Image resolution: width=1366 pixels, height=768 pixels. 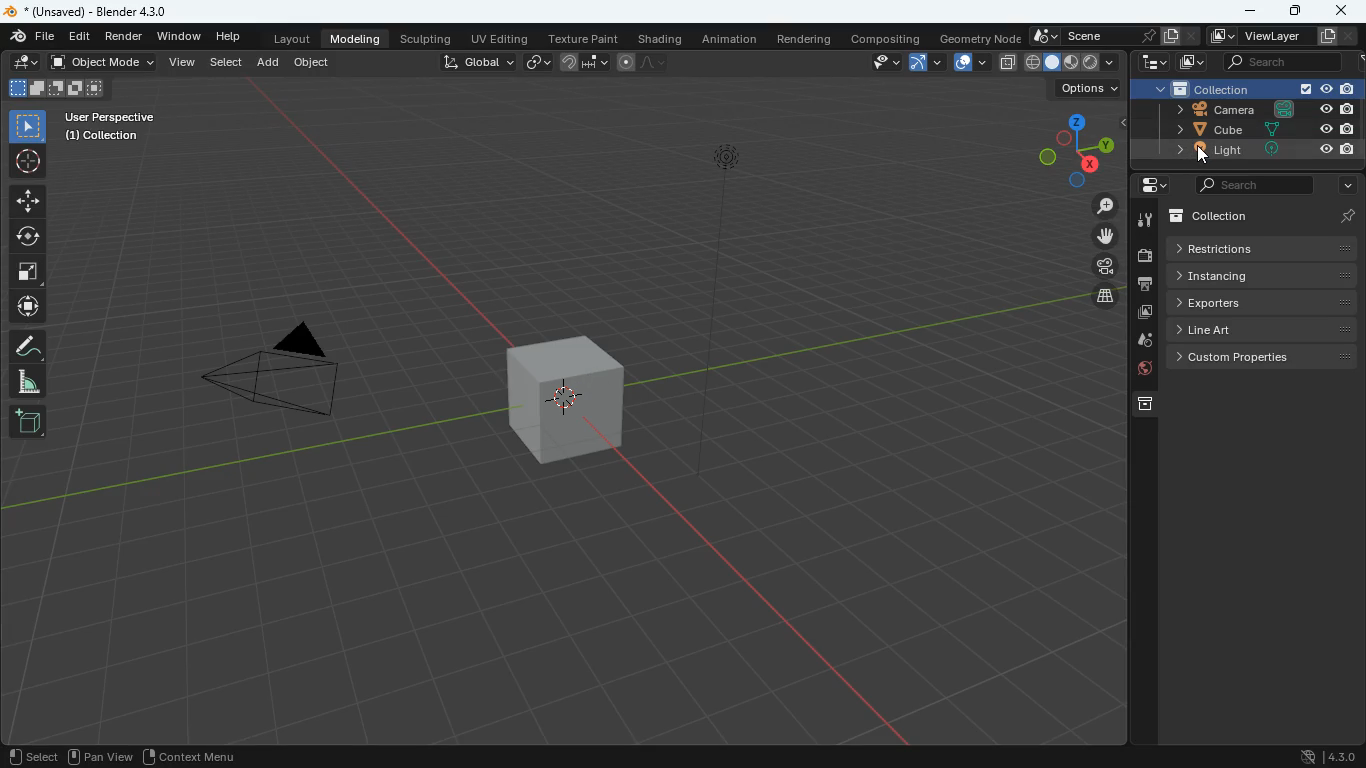 I want to click on add cube, so click(x=27, y=422).